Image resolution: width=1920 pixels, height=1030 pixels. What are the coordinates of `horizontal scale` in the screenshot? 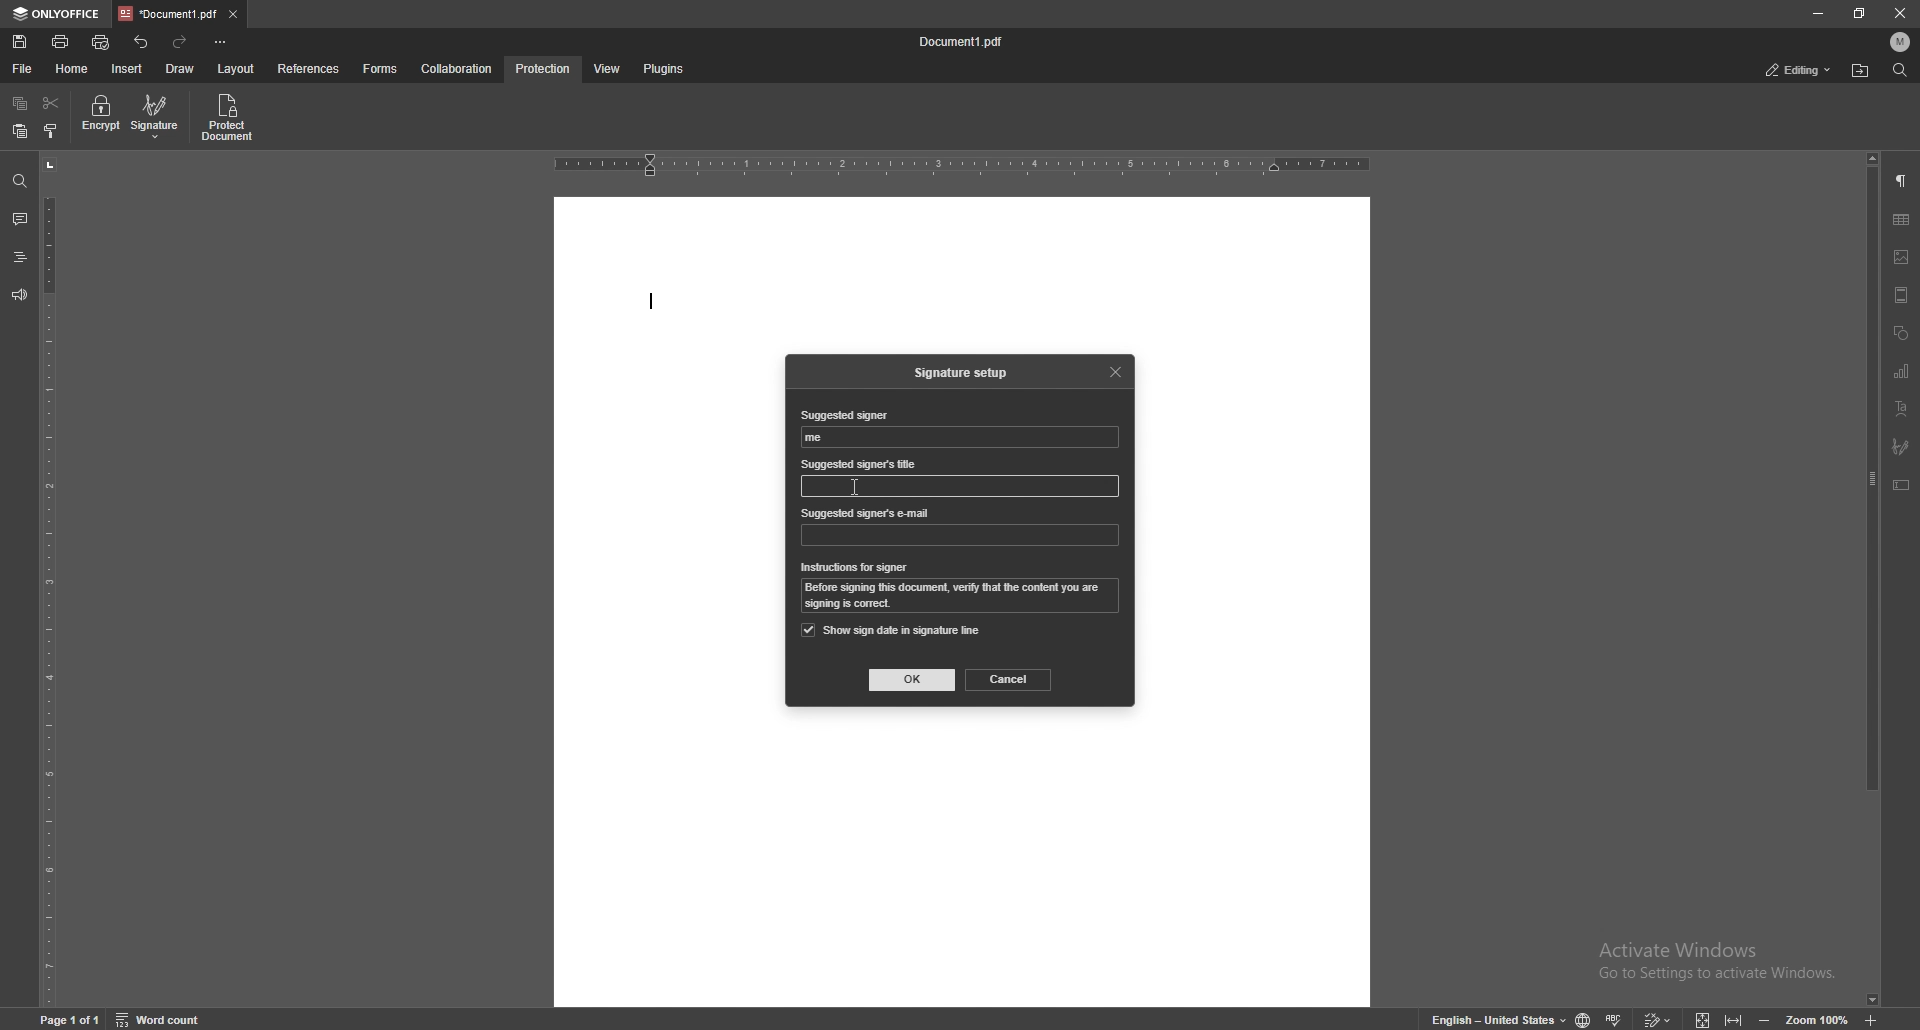 It's located at (962, 166).